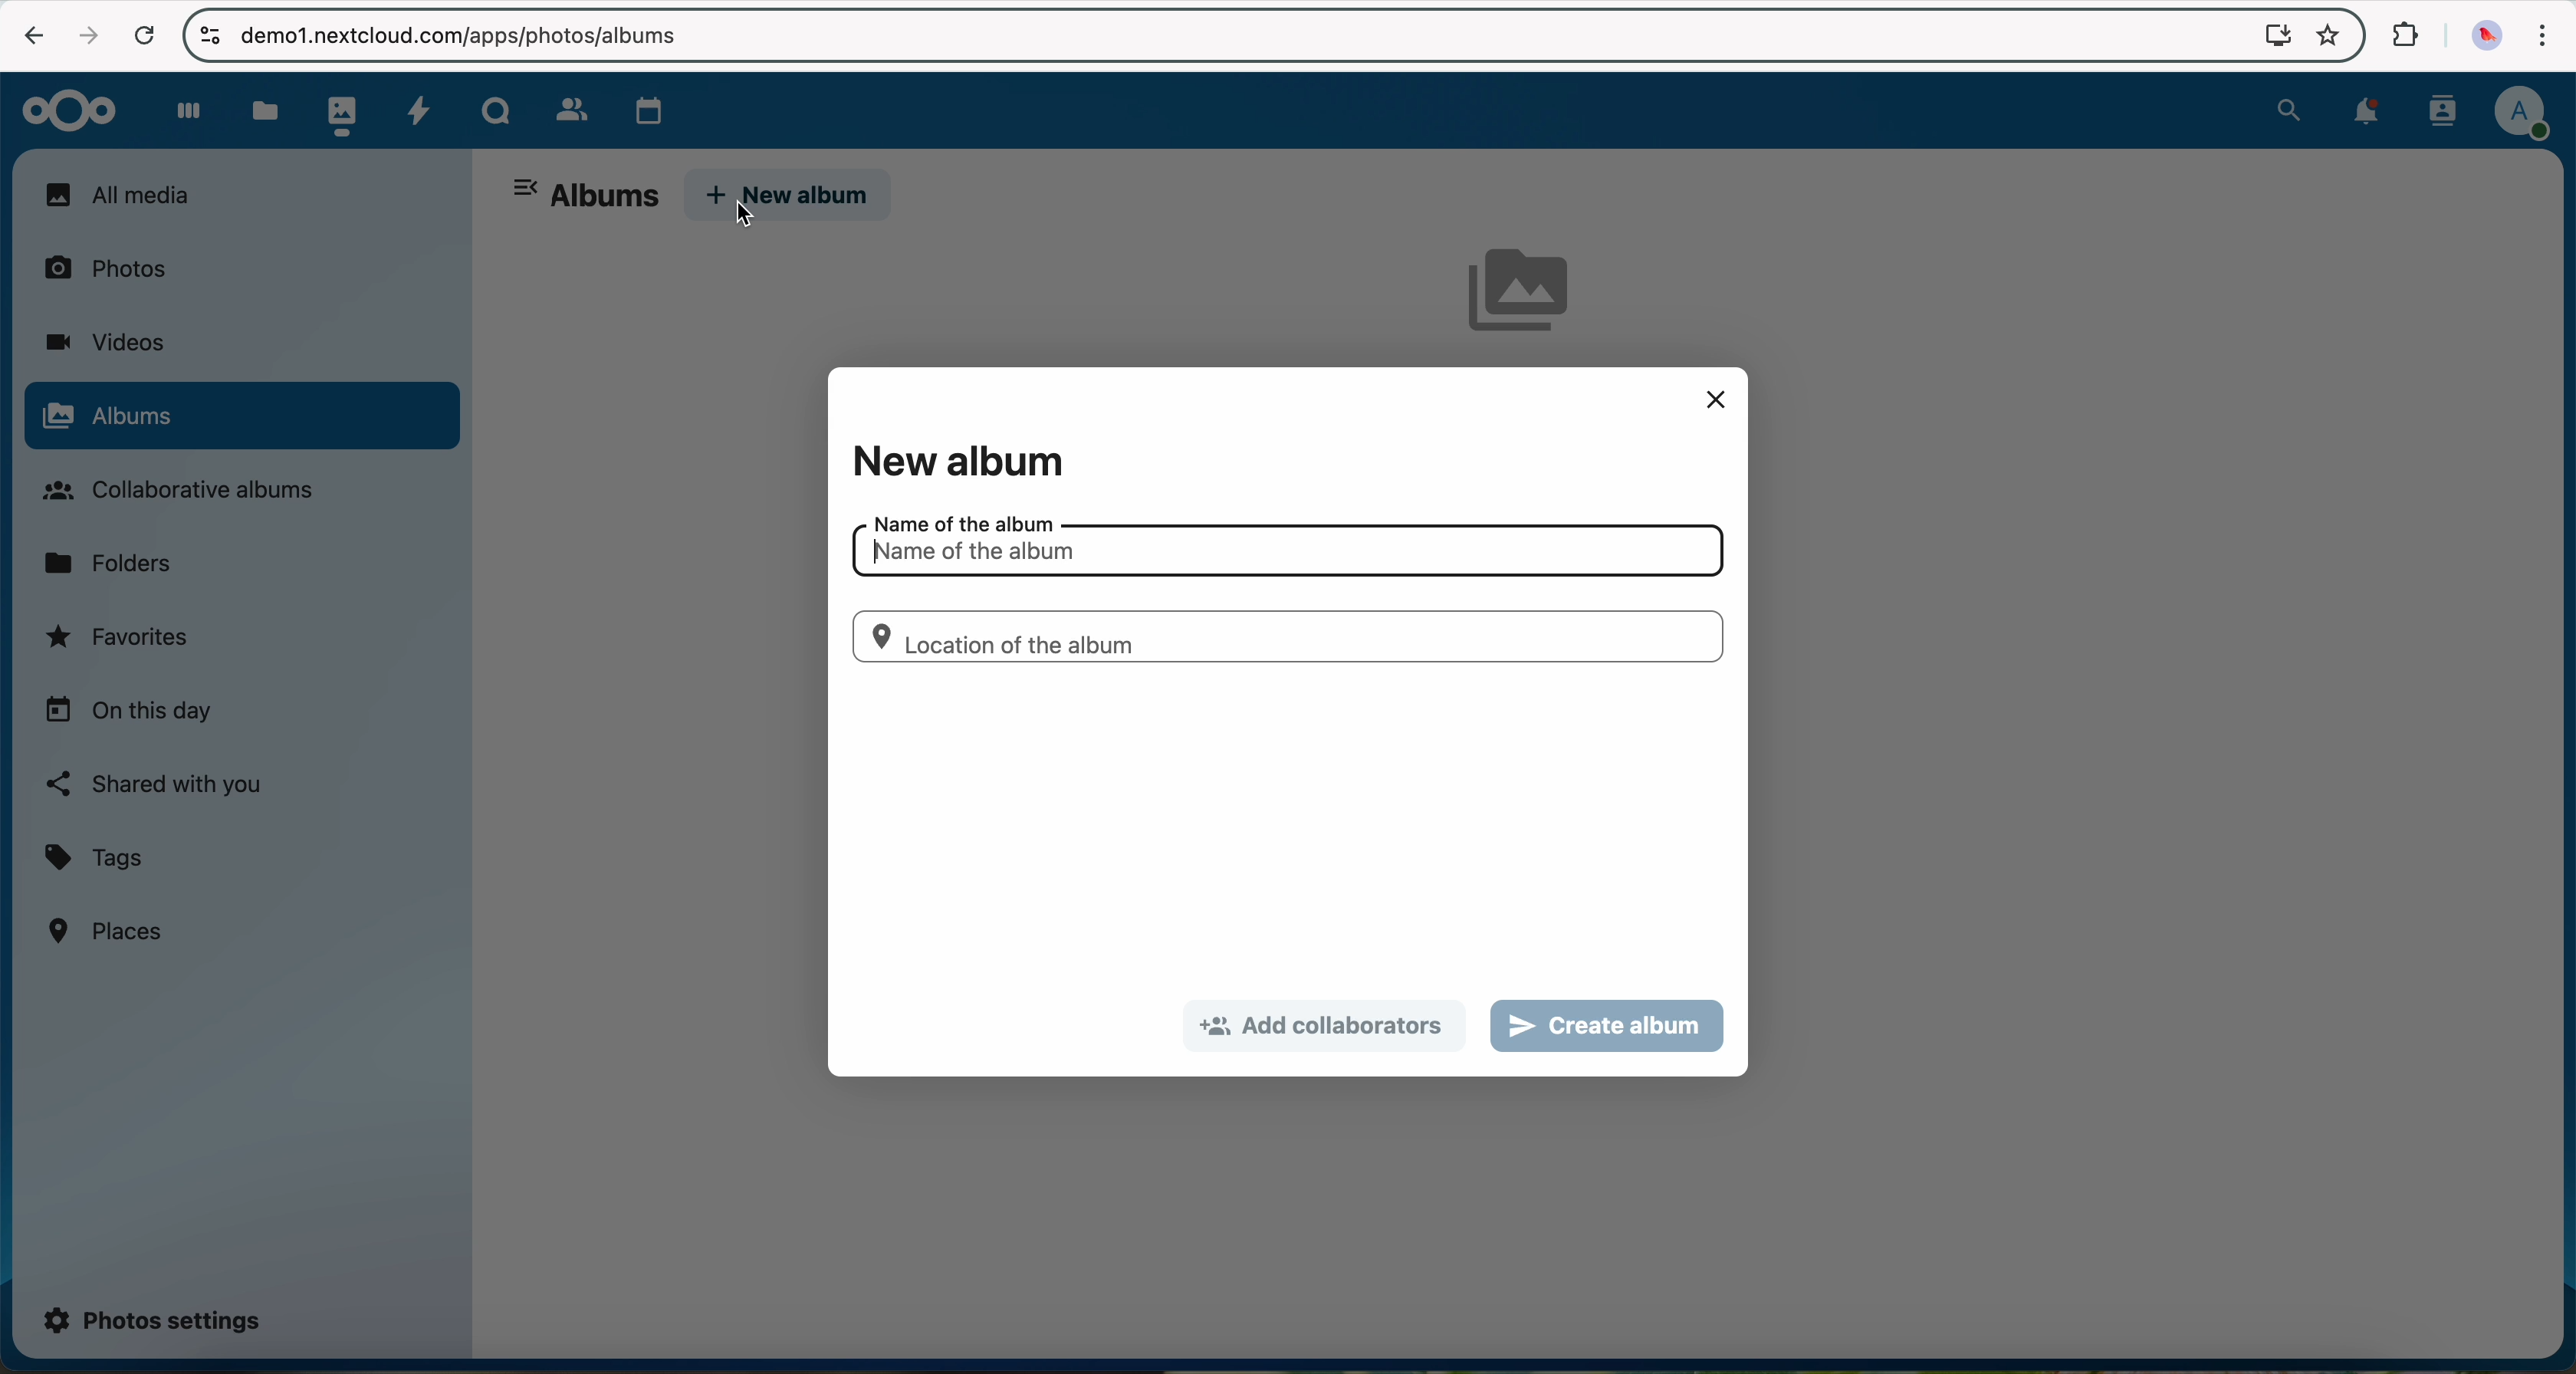 This screenshot has height=1374, width=2576. I want to click on screen, so click(2268, 34).